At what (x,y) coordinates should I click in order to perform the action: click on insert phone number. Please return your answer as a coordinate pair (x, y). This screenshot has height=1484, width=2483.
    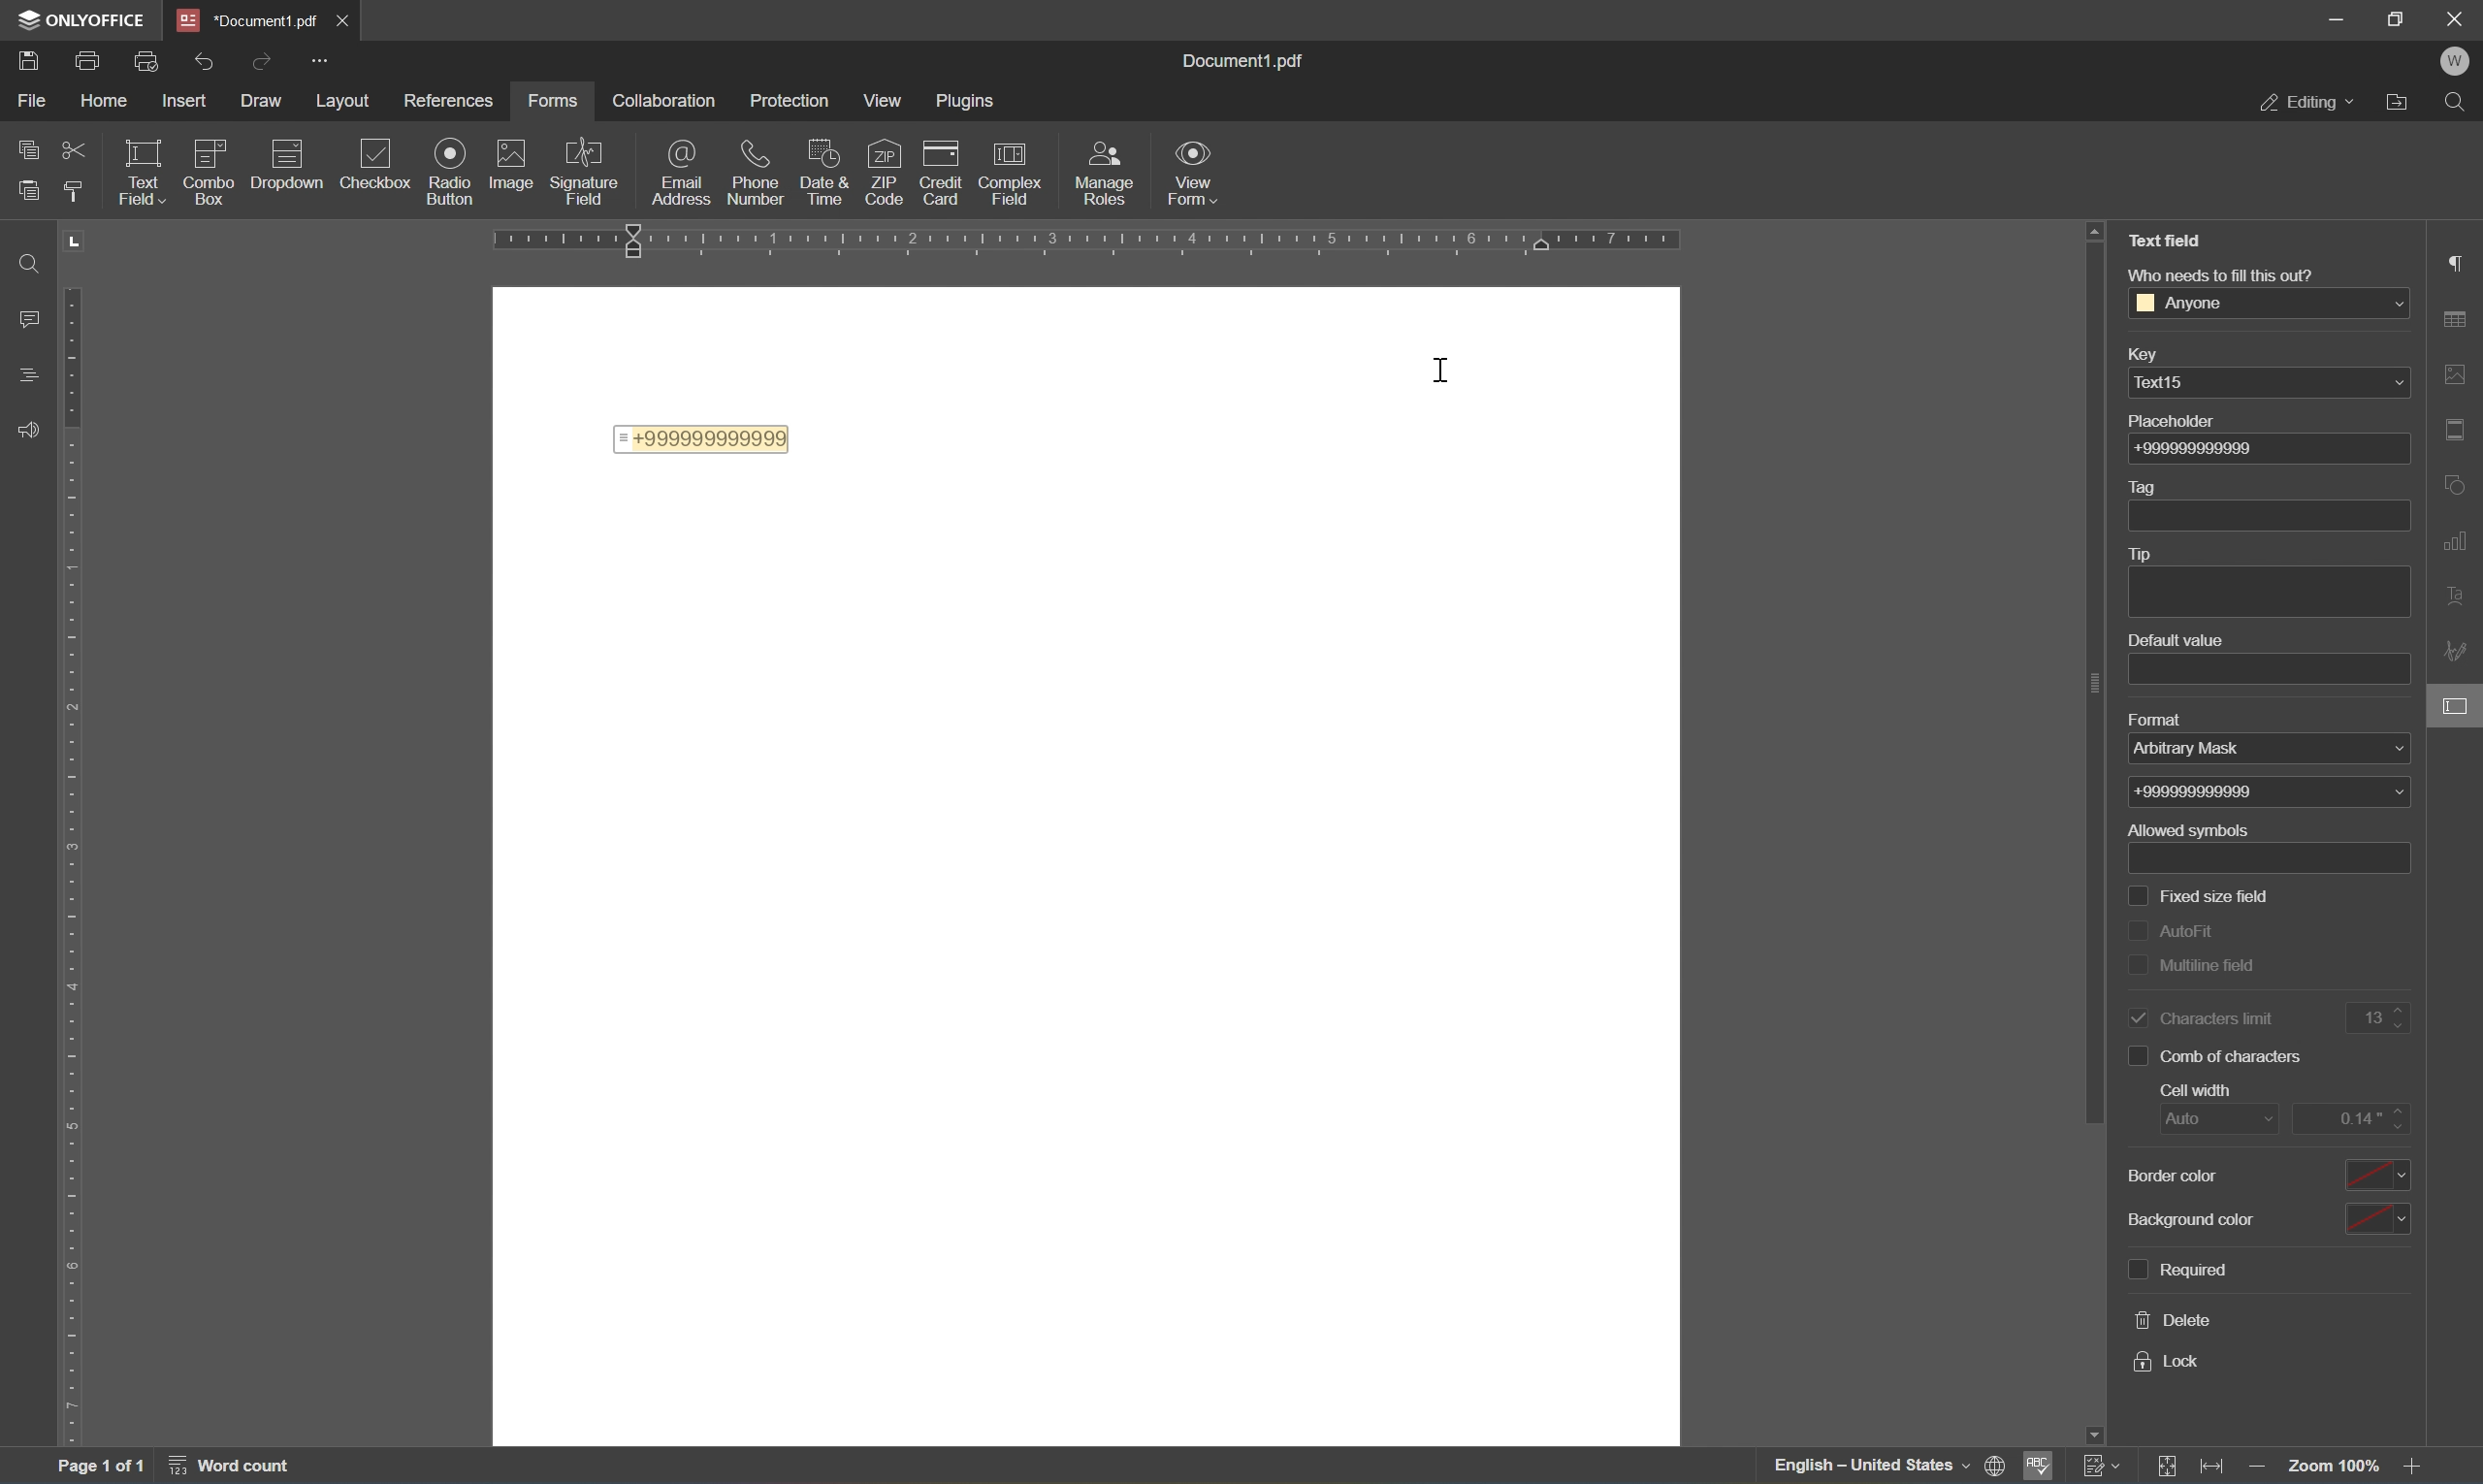
    Looking at the image, I should click on (879, 202).